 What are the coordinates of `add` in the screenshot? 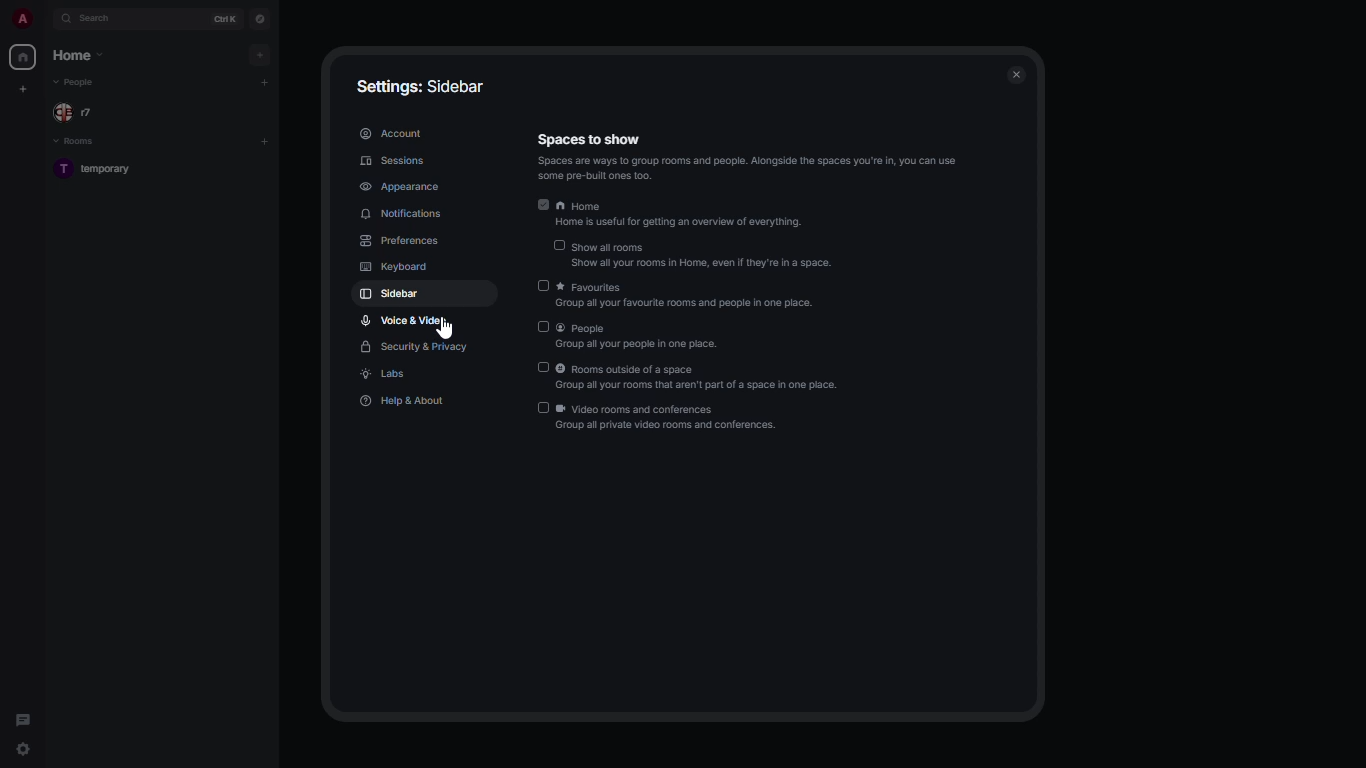 It's located at (263, 55).